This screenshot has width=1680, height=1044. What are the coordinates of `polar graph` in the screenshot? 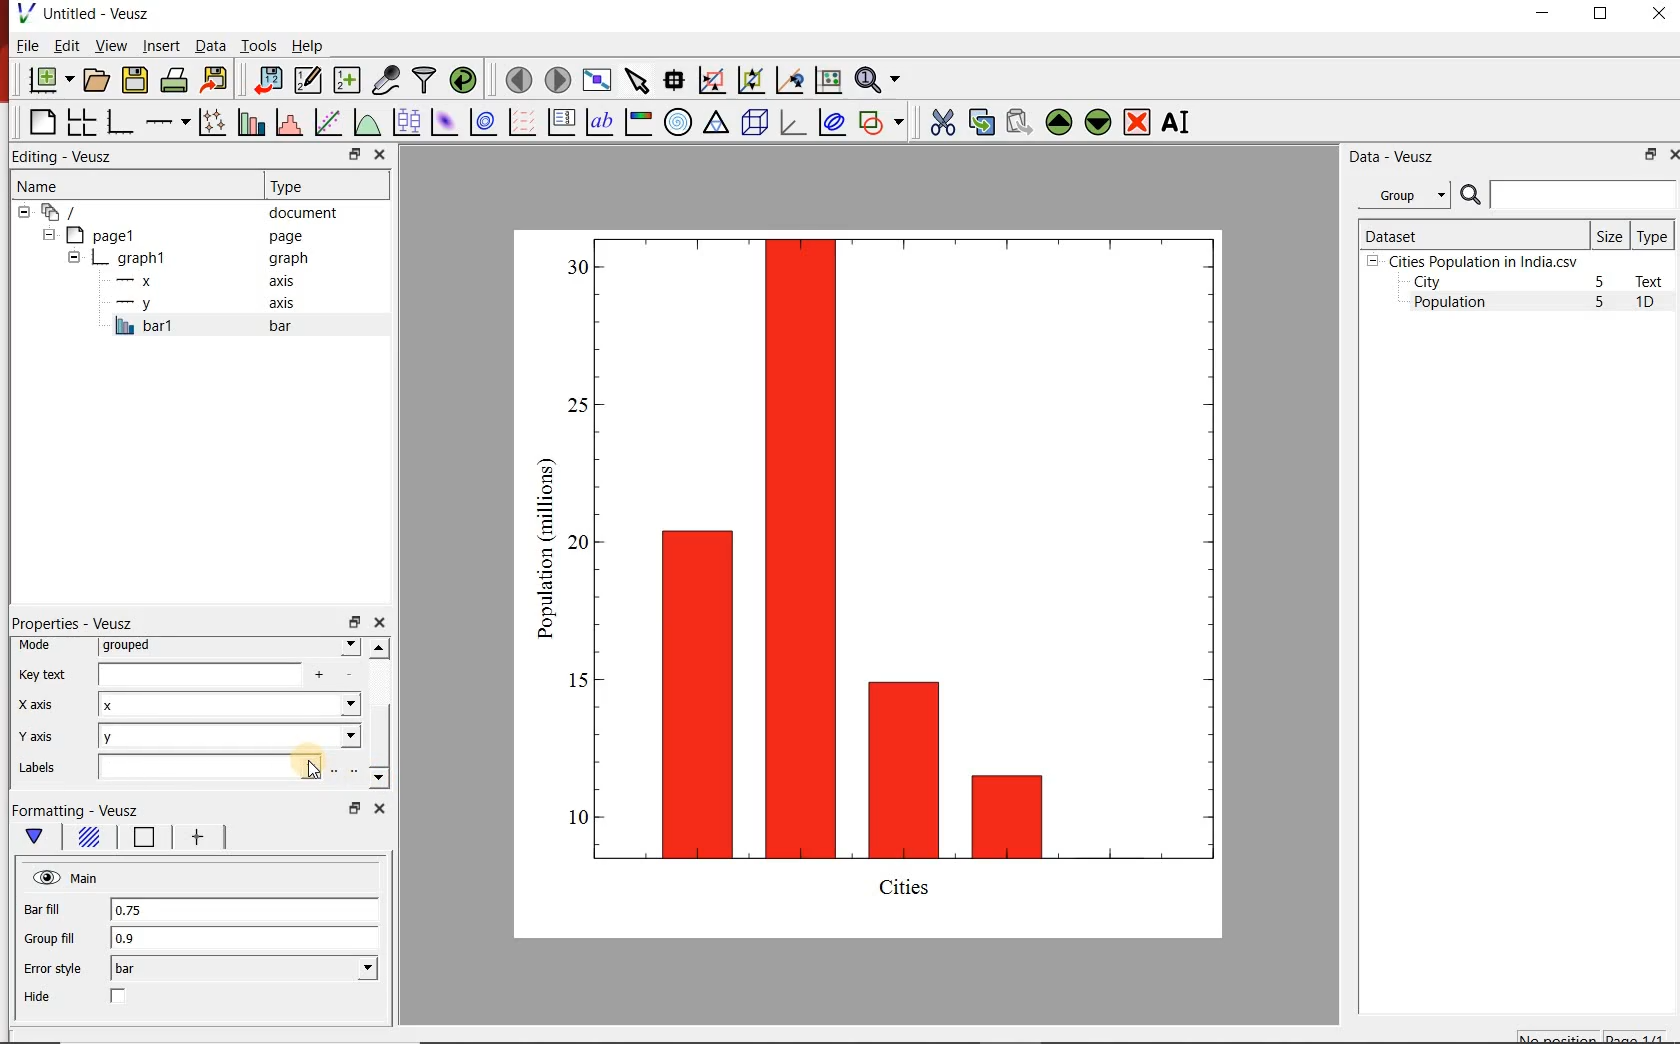 It's located at (678, 121).